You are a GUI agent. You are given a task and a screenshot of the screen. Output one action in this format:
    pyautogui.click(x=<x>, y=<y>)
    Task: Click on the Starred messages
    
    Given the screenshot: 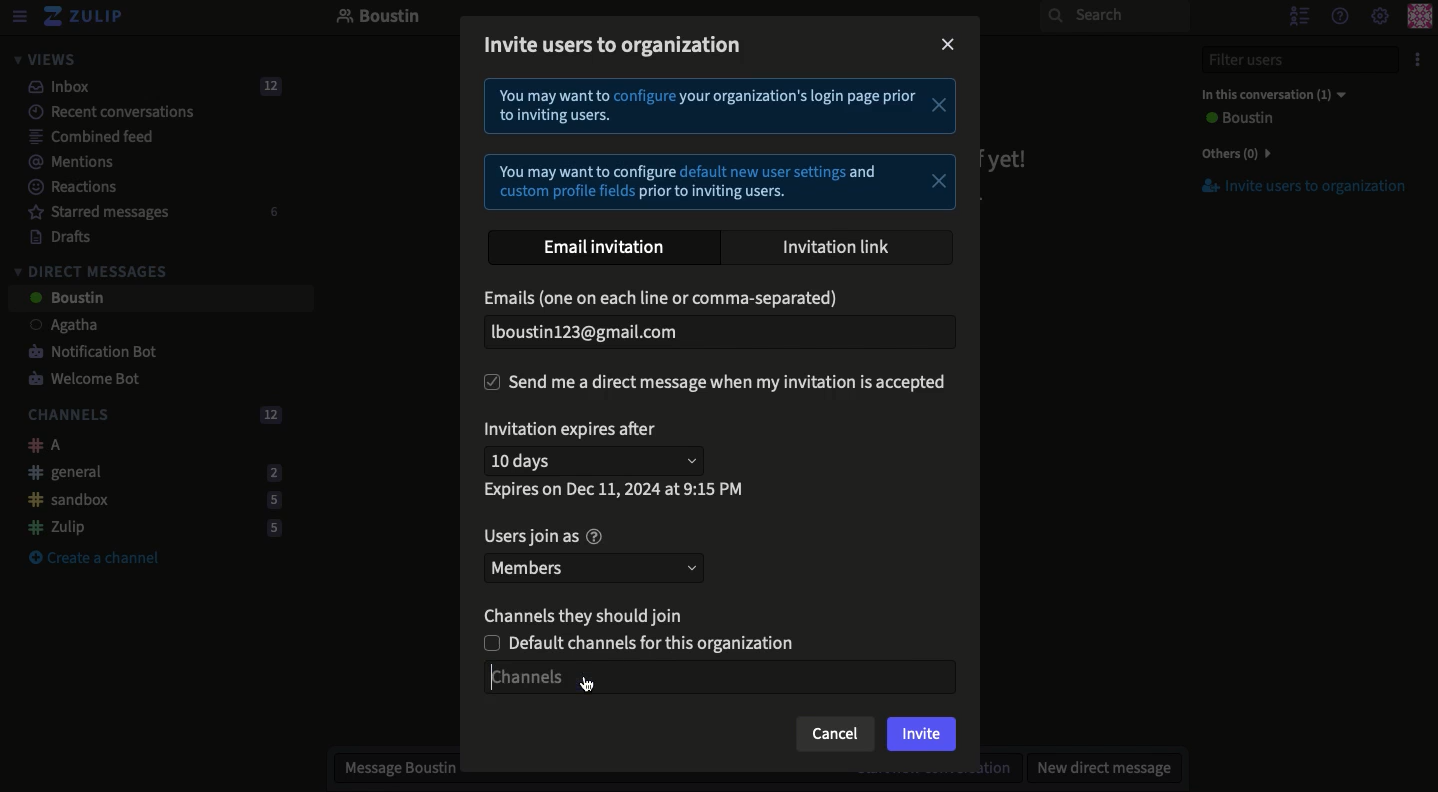 What is the action you would take?
    pyautogui.click(x=150, y=212)
    